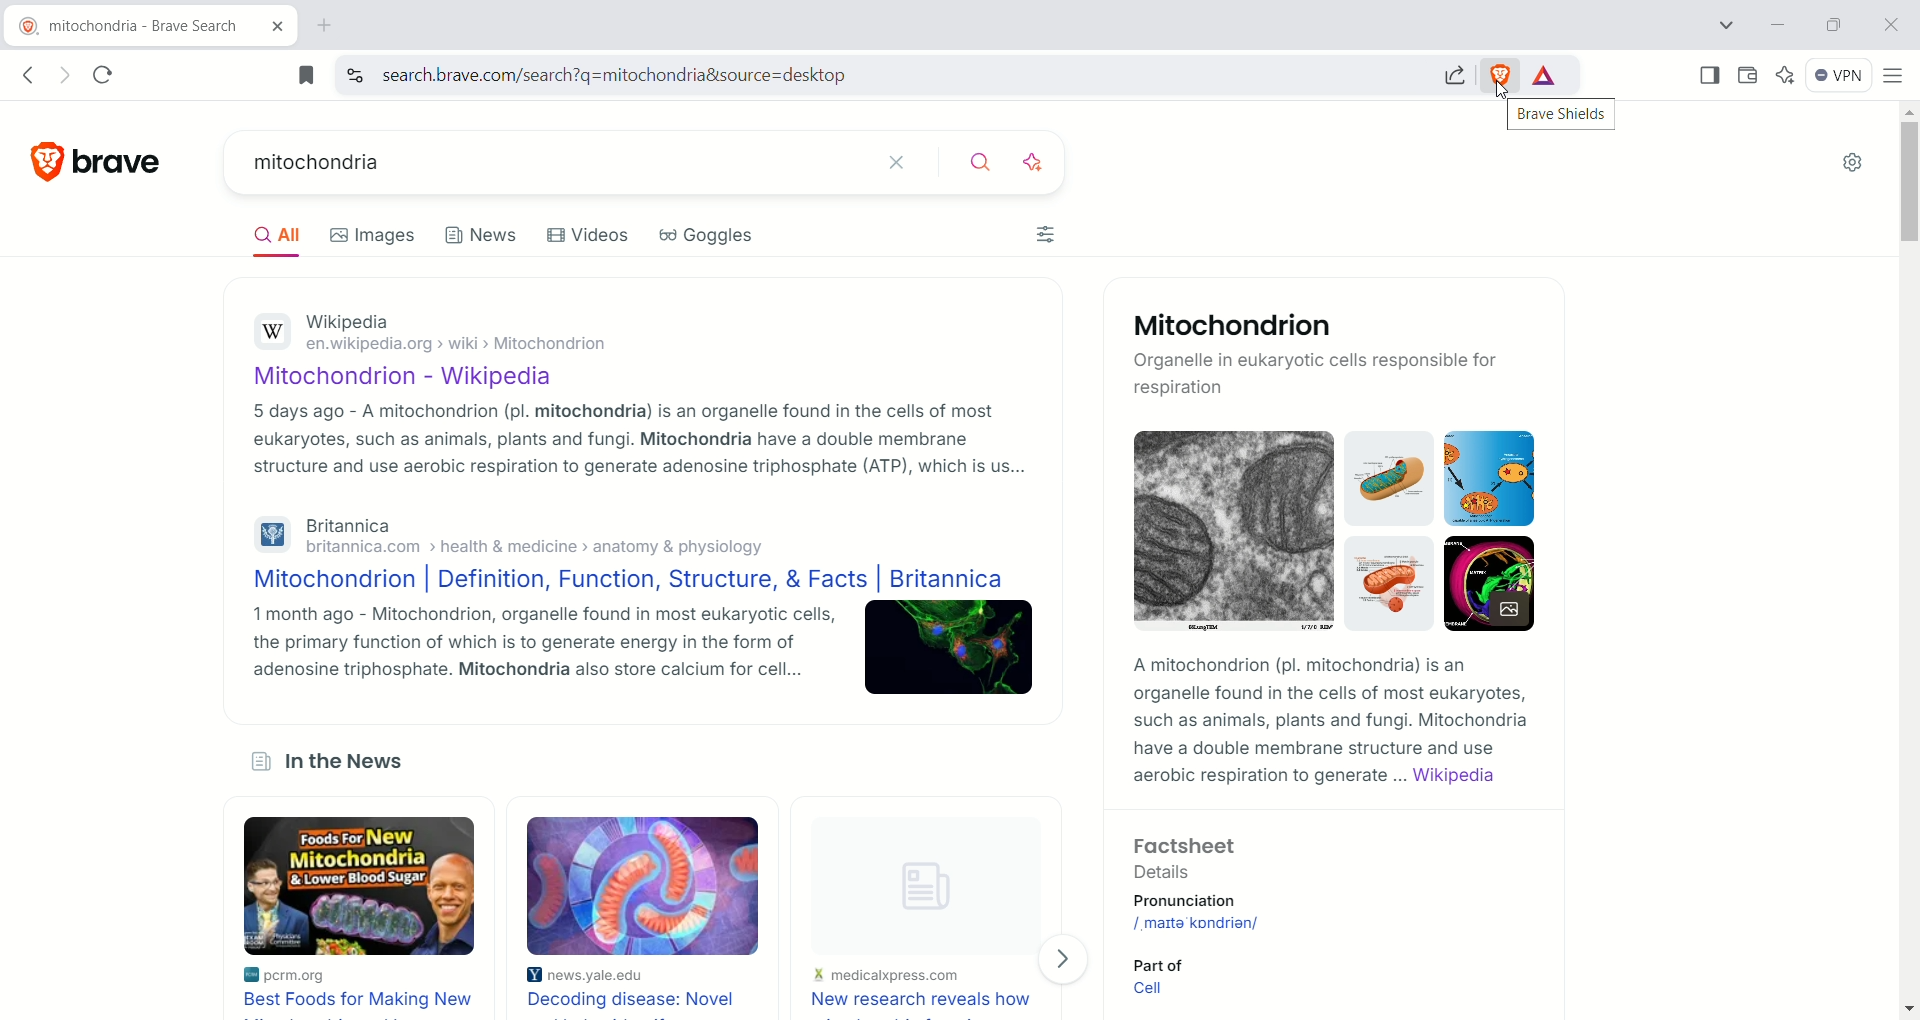  What do you see at coordinates (545, 643) in the screenshot?
I see `1 month ago - Mitochondrion, organelle found in most eukaryotic cells,
the primary function of which is to generate energy in the form of
adenosine triphosphate. Mitochondria also store calcium for cell...` at bounding box center [545, 643].